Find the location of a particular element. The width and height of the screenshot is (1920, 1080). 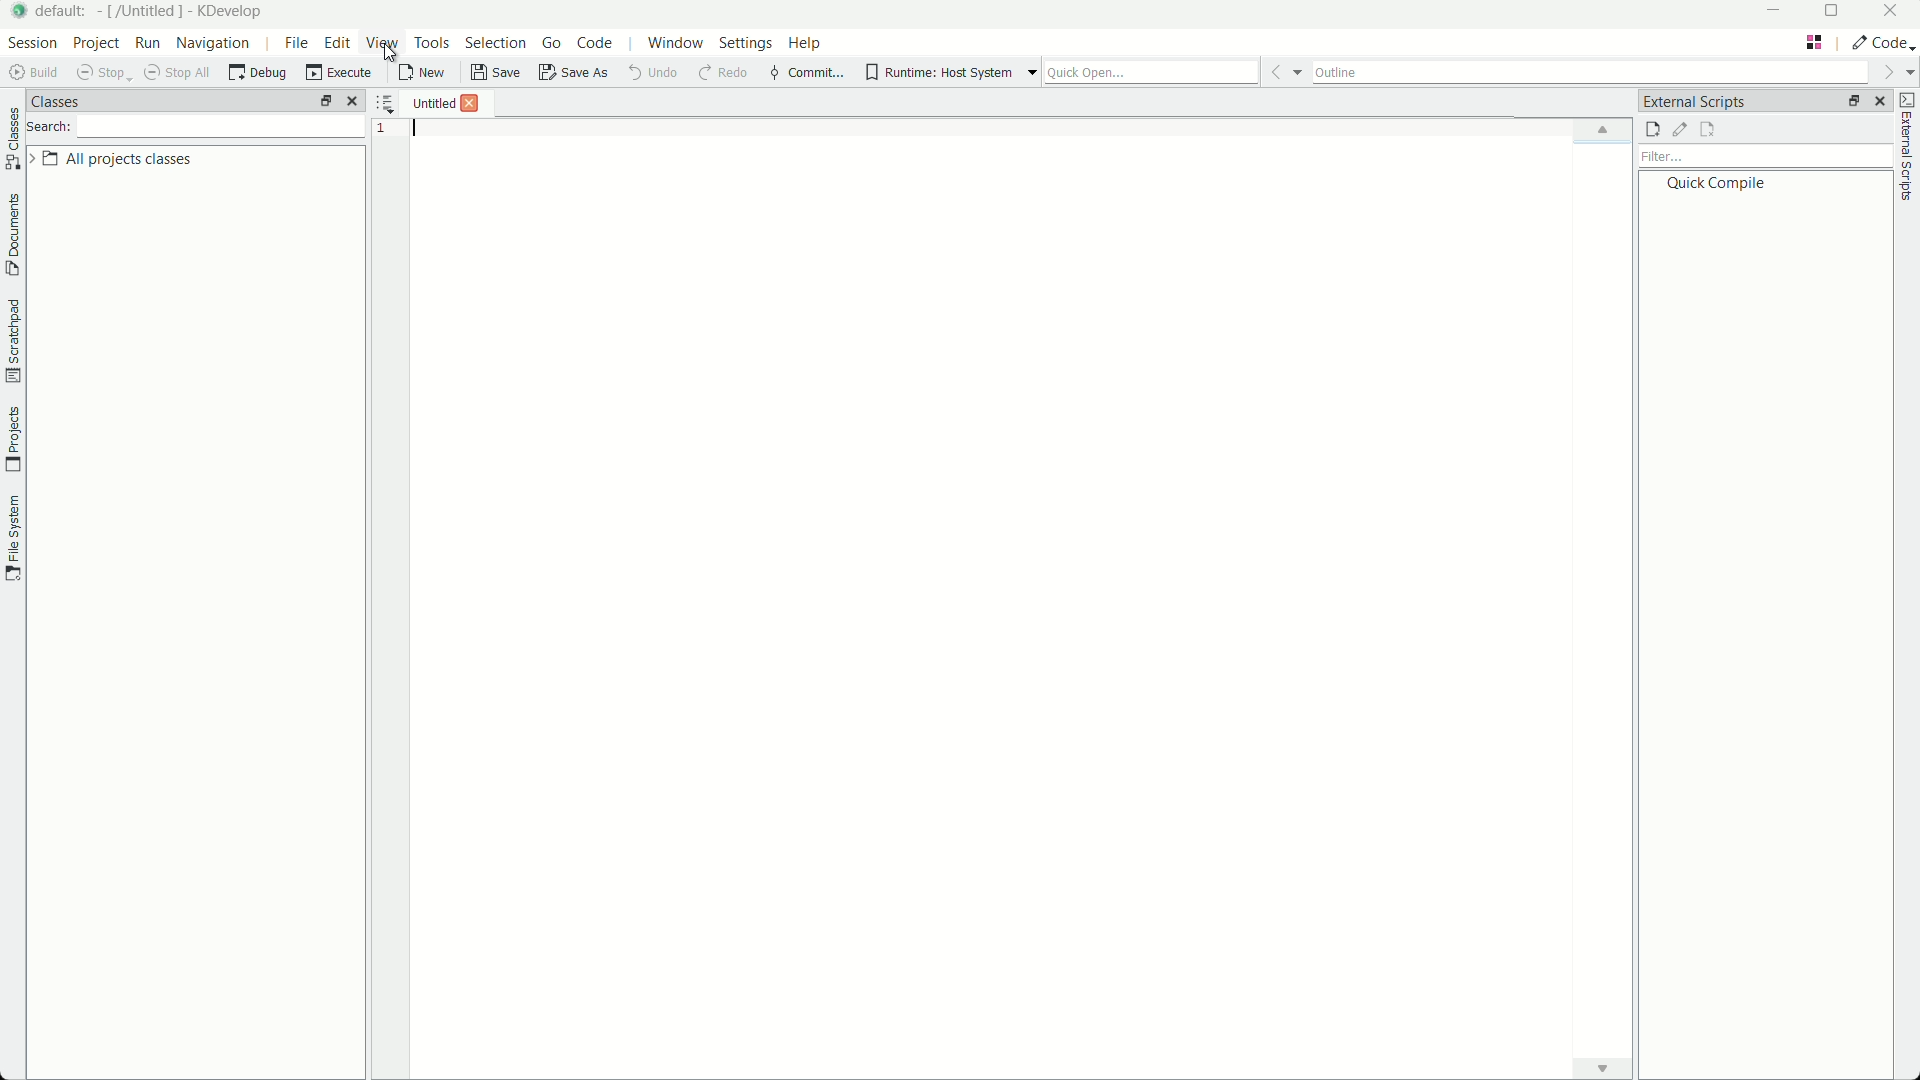

workspace is located at coordinates (1027, 599).